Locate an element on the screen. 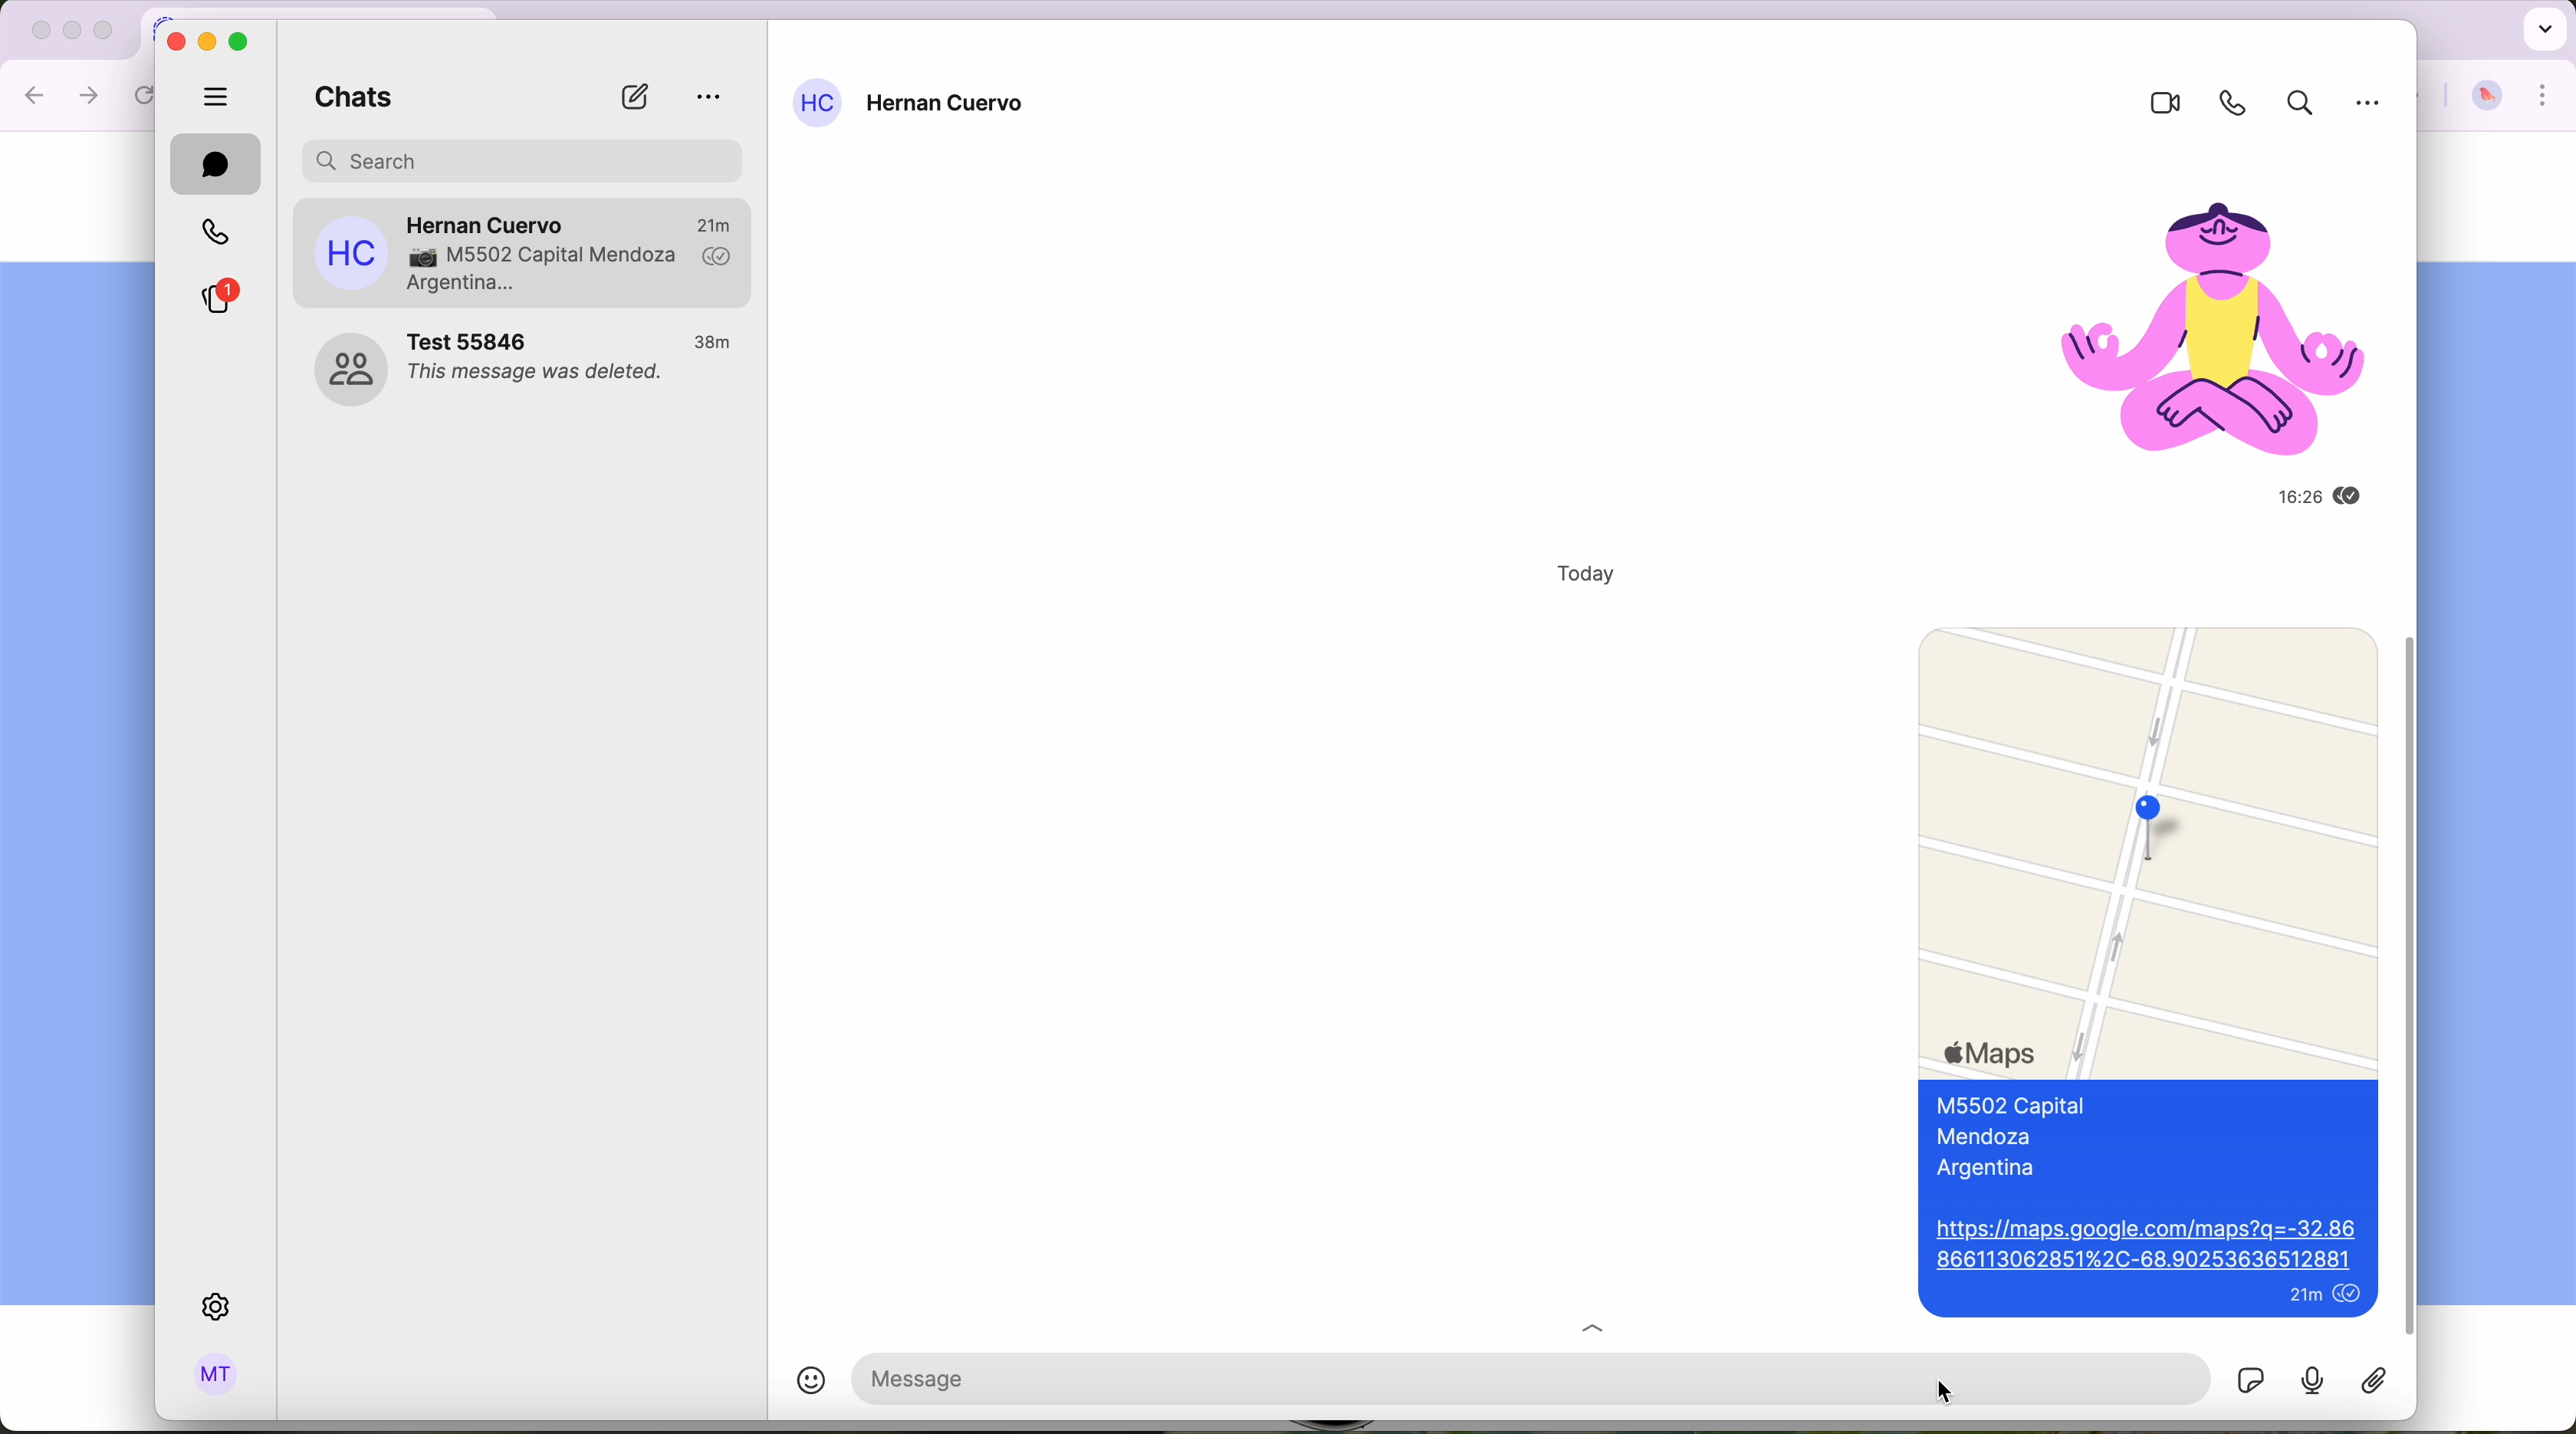 The image size is (2576, 1434). profile picture is located at coordinates (2487, 97).